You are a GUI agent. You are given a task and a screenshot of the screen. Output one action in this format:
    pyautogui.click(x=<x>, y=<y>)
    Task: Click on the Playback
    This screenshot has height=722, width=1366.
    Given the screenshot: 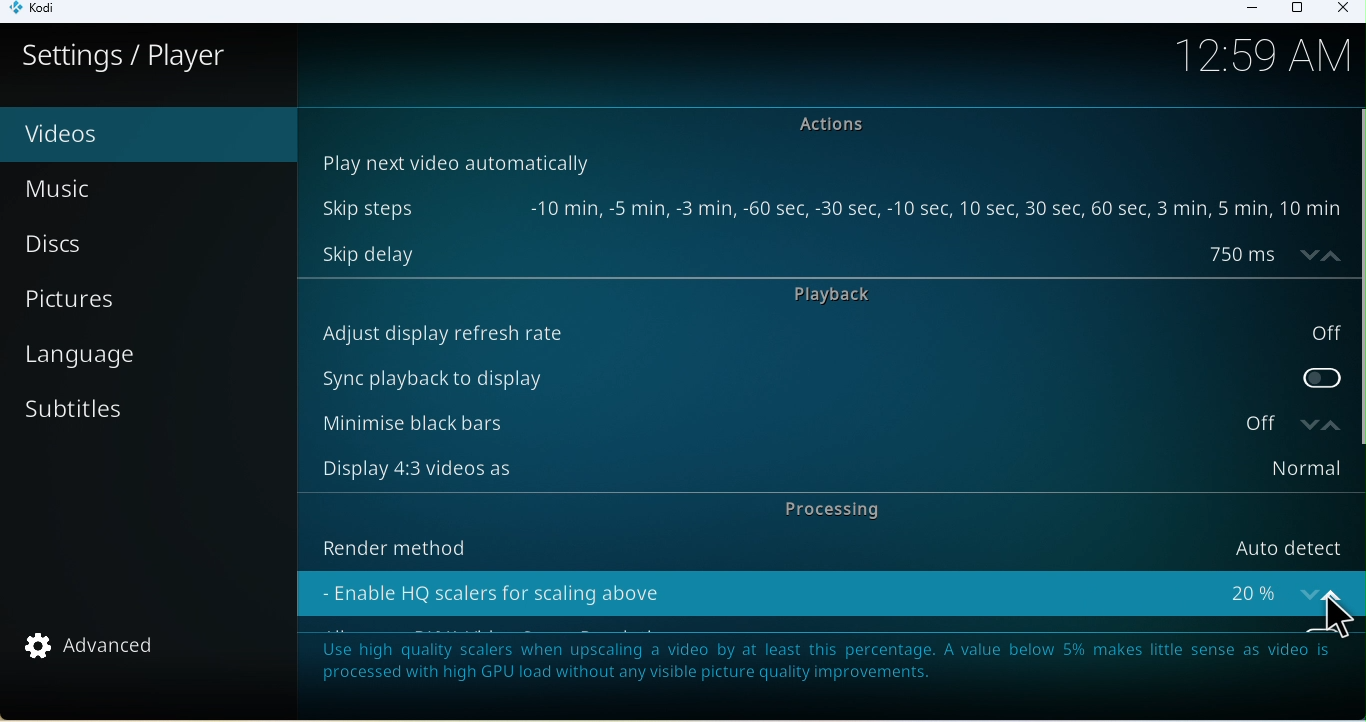 What is the action you would take?
    pyautogui.click(x=849, y=296)
    